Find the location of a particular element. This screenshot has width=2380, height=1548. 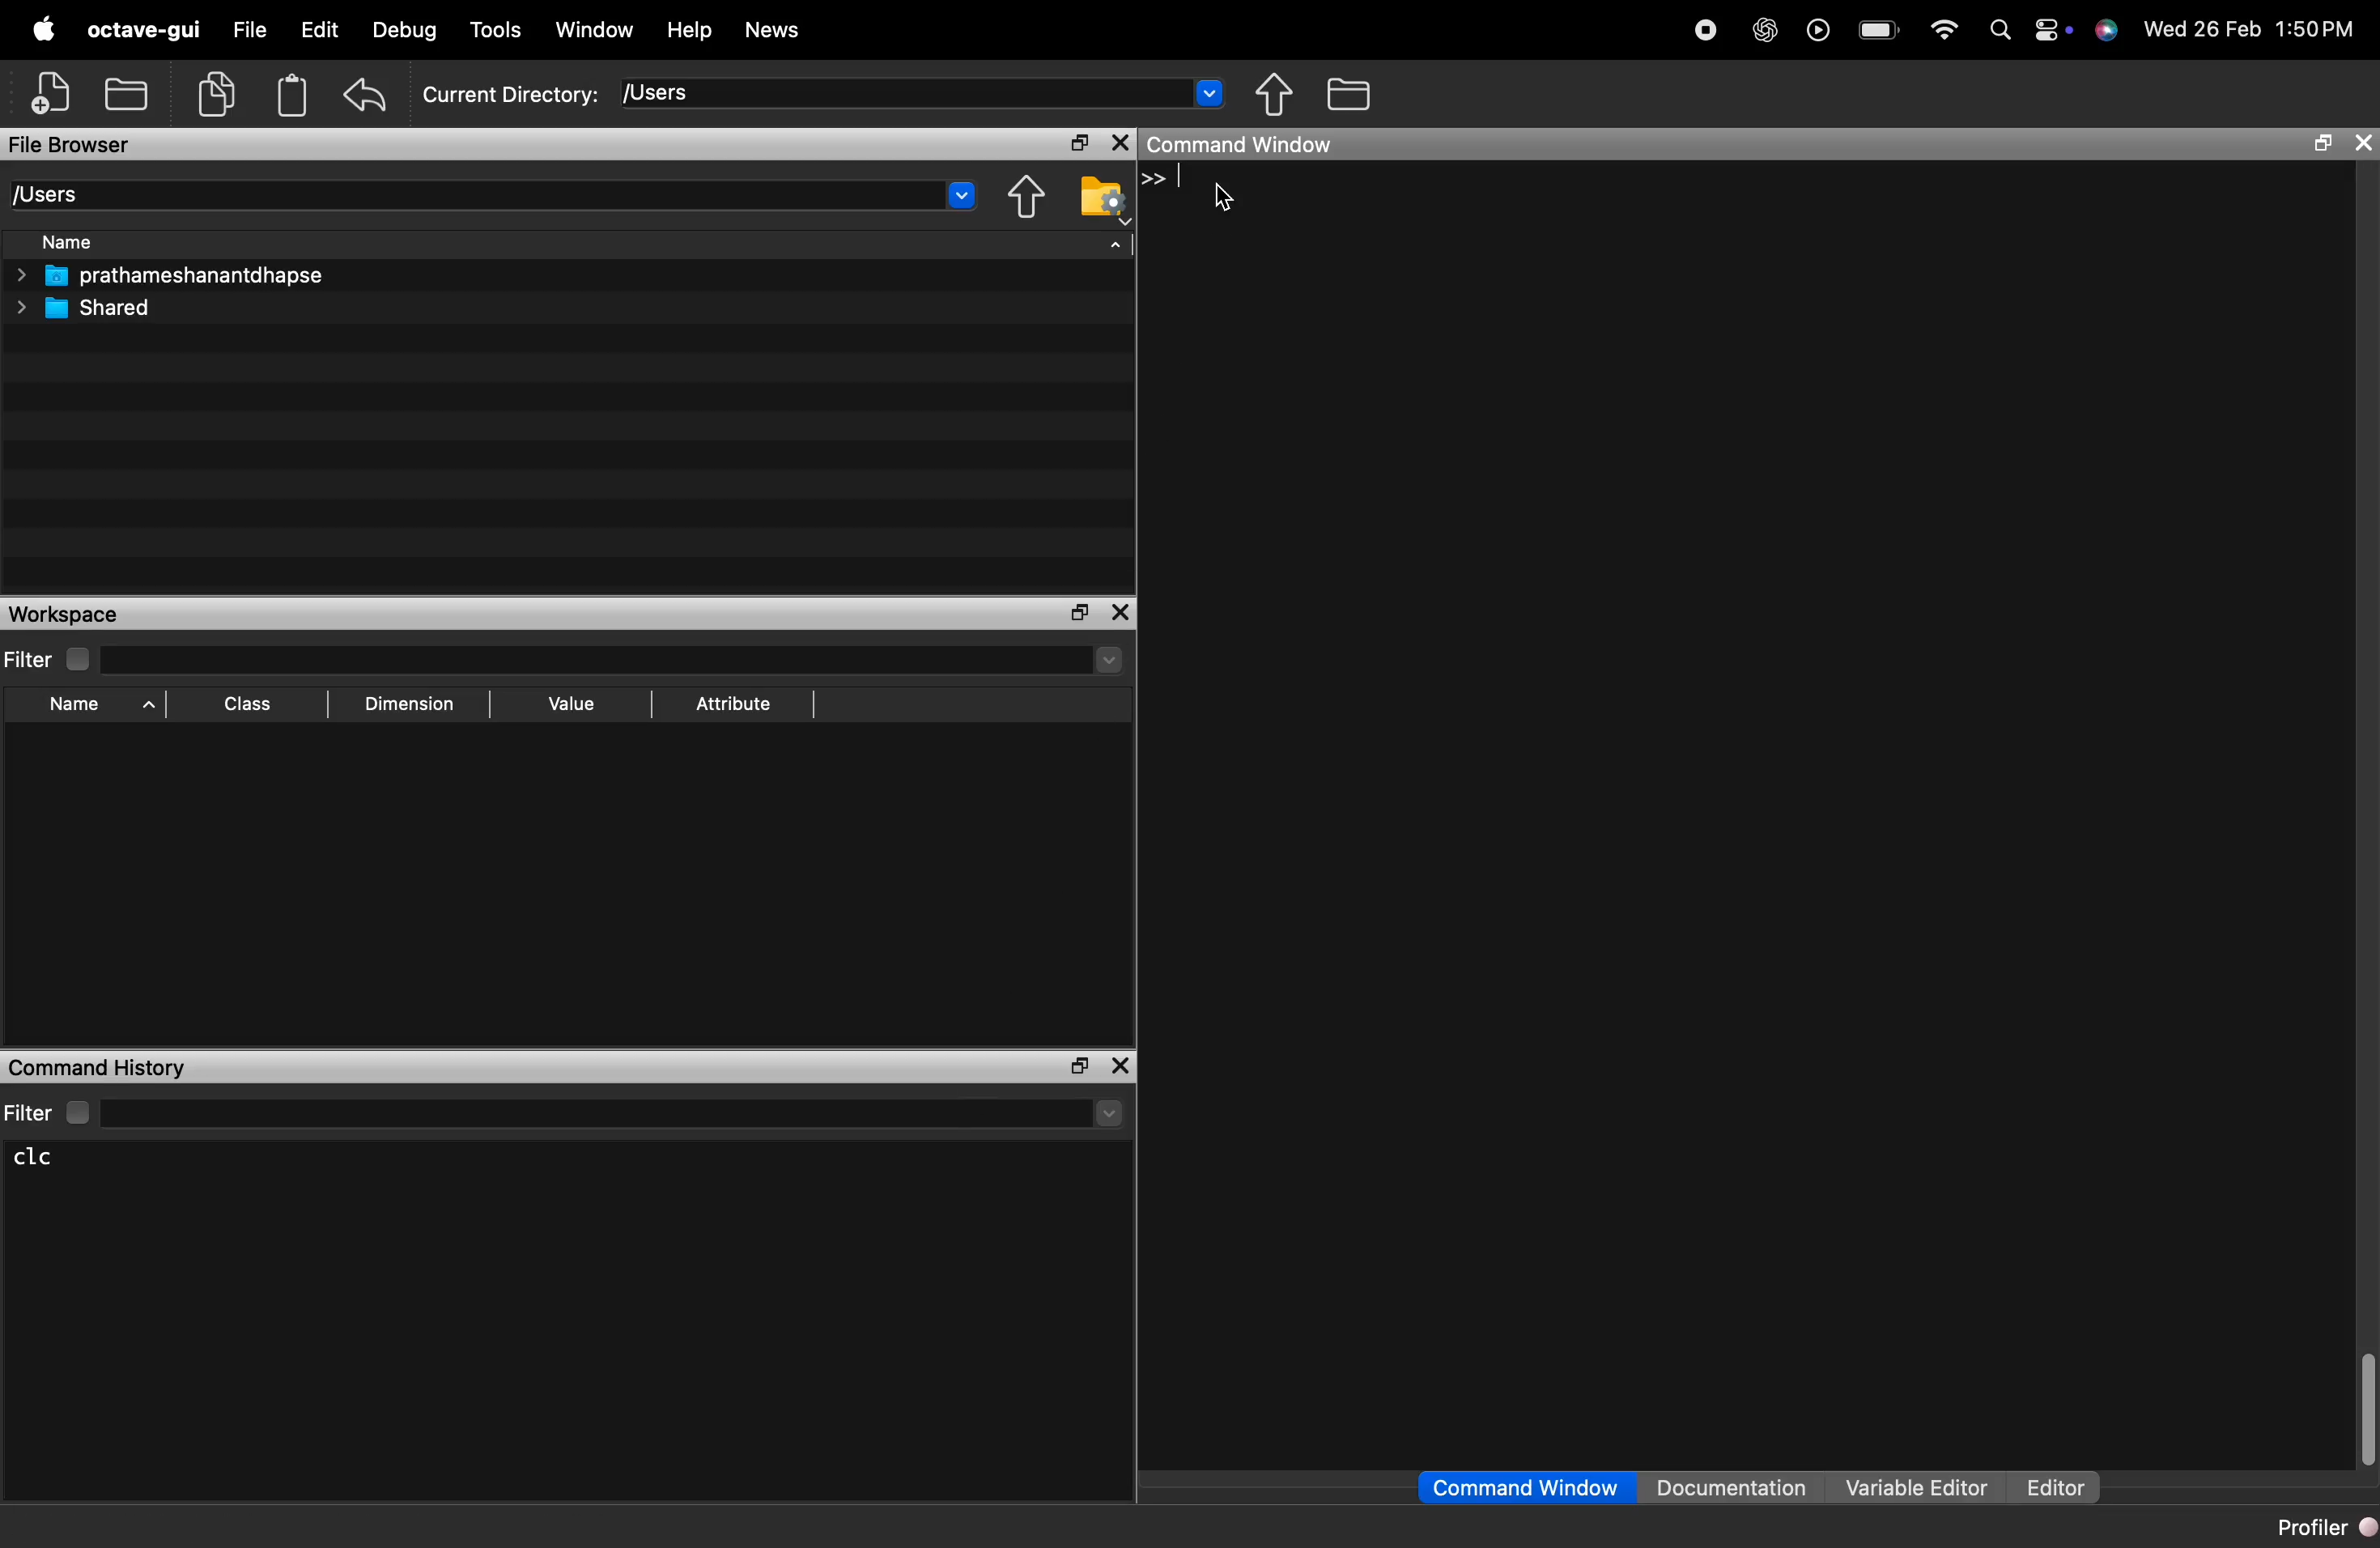

close is located at coordinates (2361, 145).